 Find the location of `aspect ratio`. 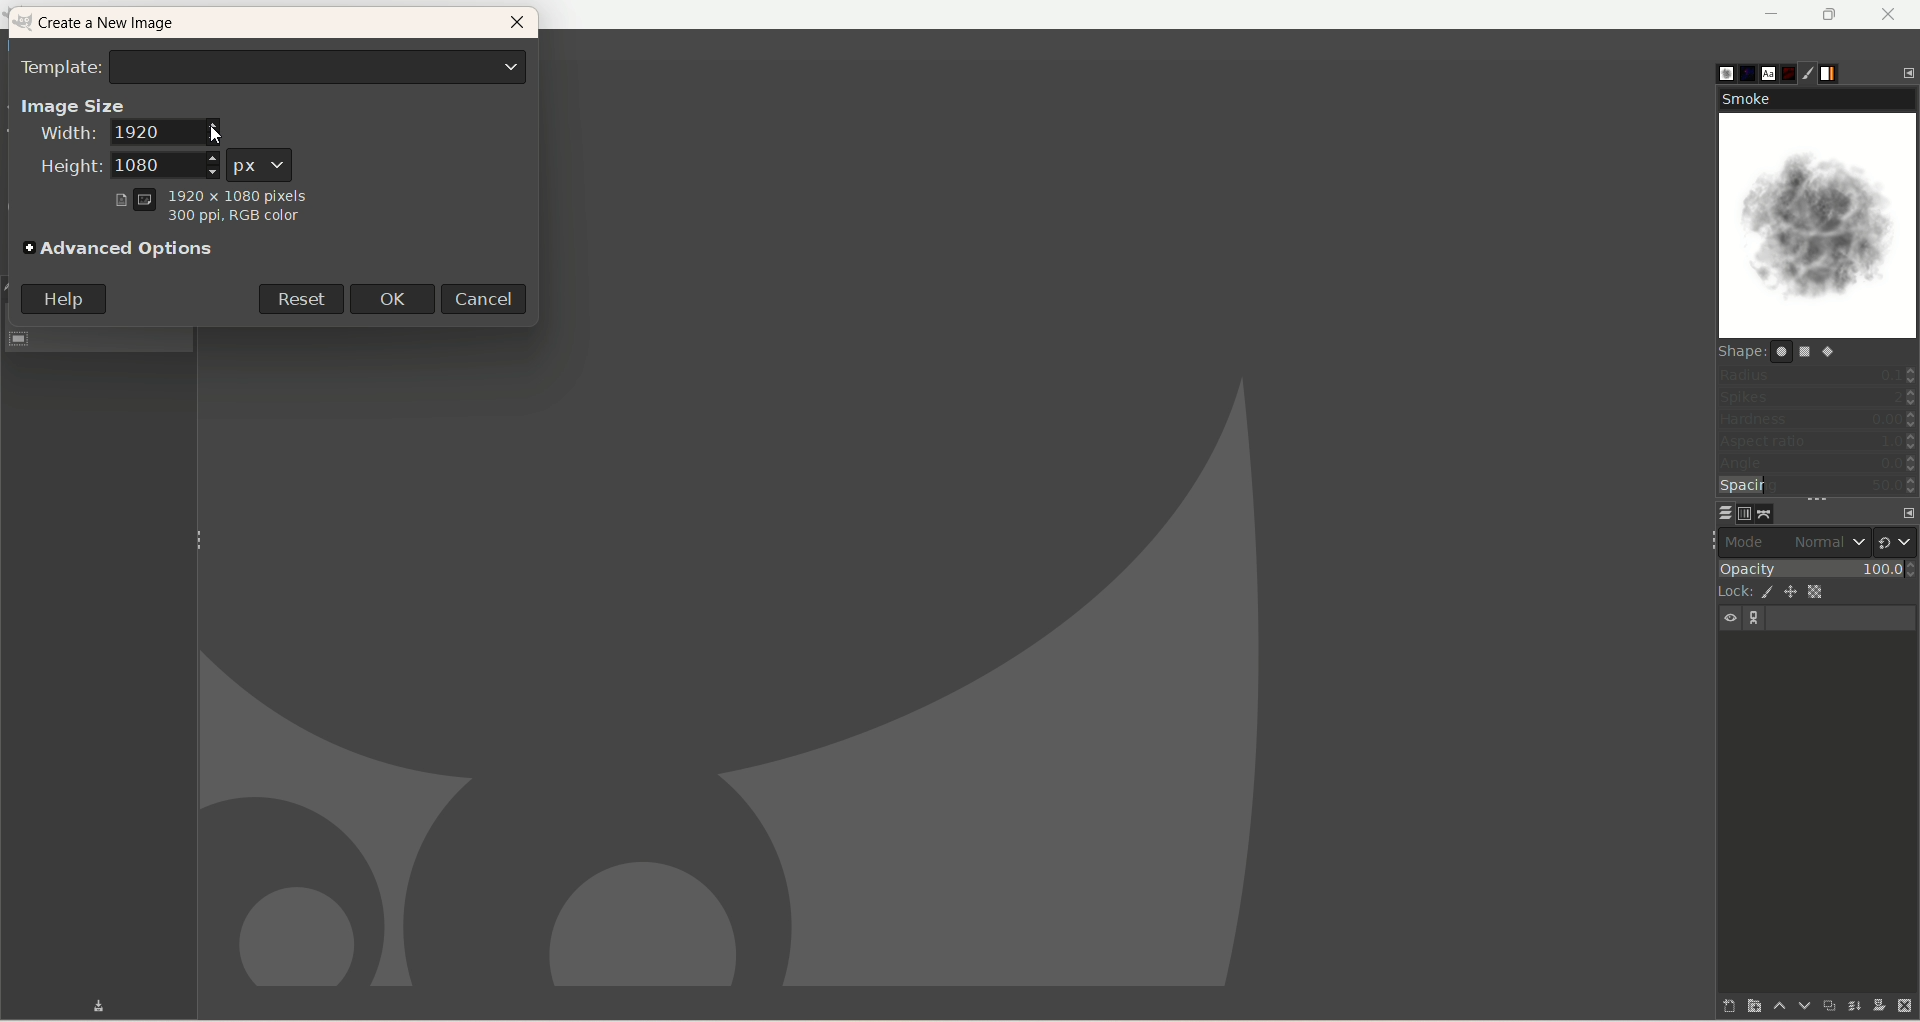

aspect ratio is located at coordinates (1818, 442).